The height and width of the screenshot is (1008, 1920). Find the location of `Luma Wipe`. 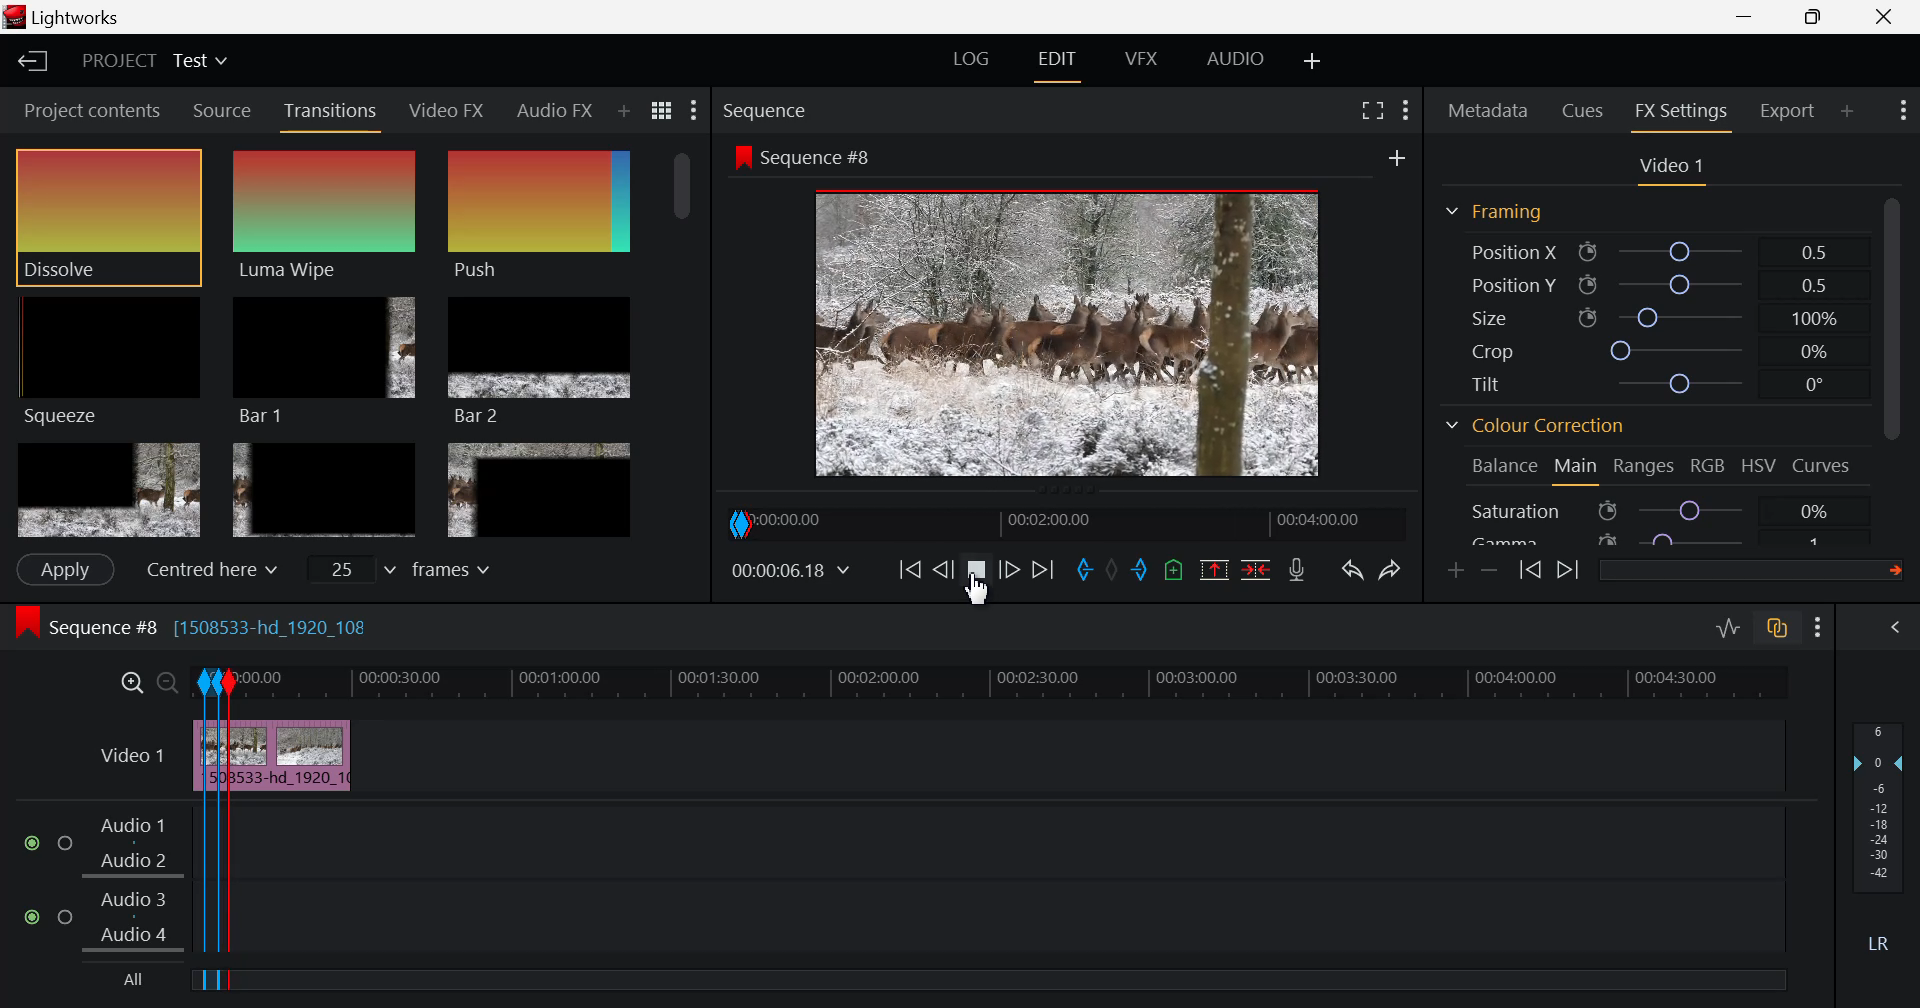

Luma Wipe is located at coordinates (328, 215).